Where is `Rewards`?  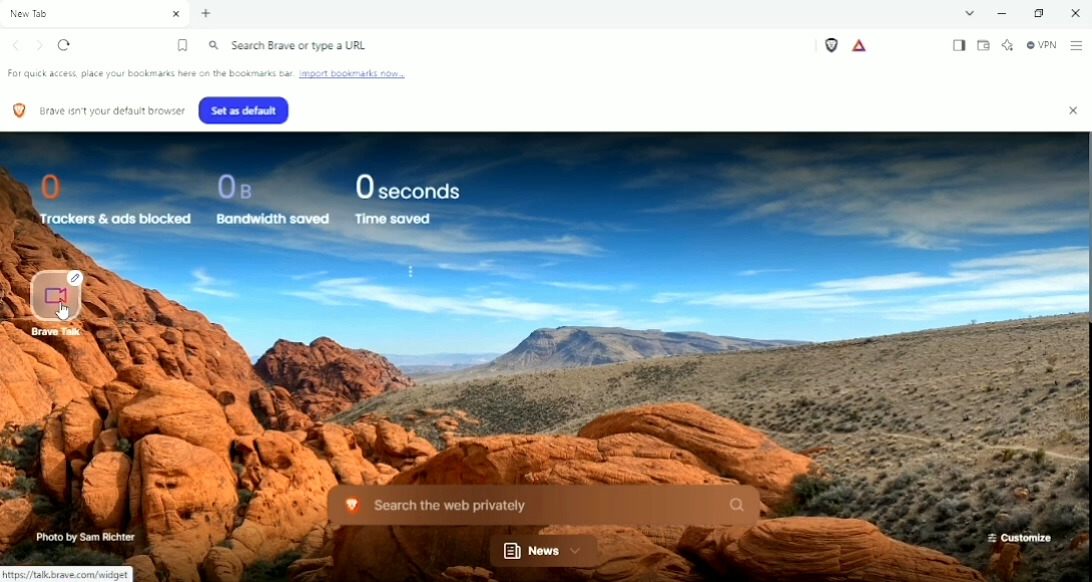
Rewards is located at coordinates (859, 47).